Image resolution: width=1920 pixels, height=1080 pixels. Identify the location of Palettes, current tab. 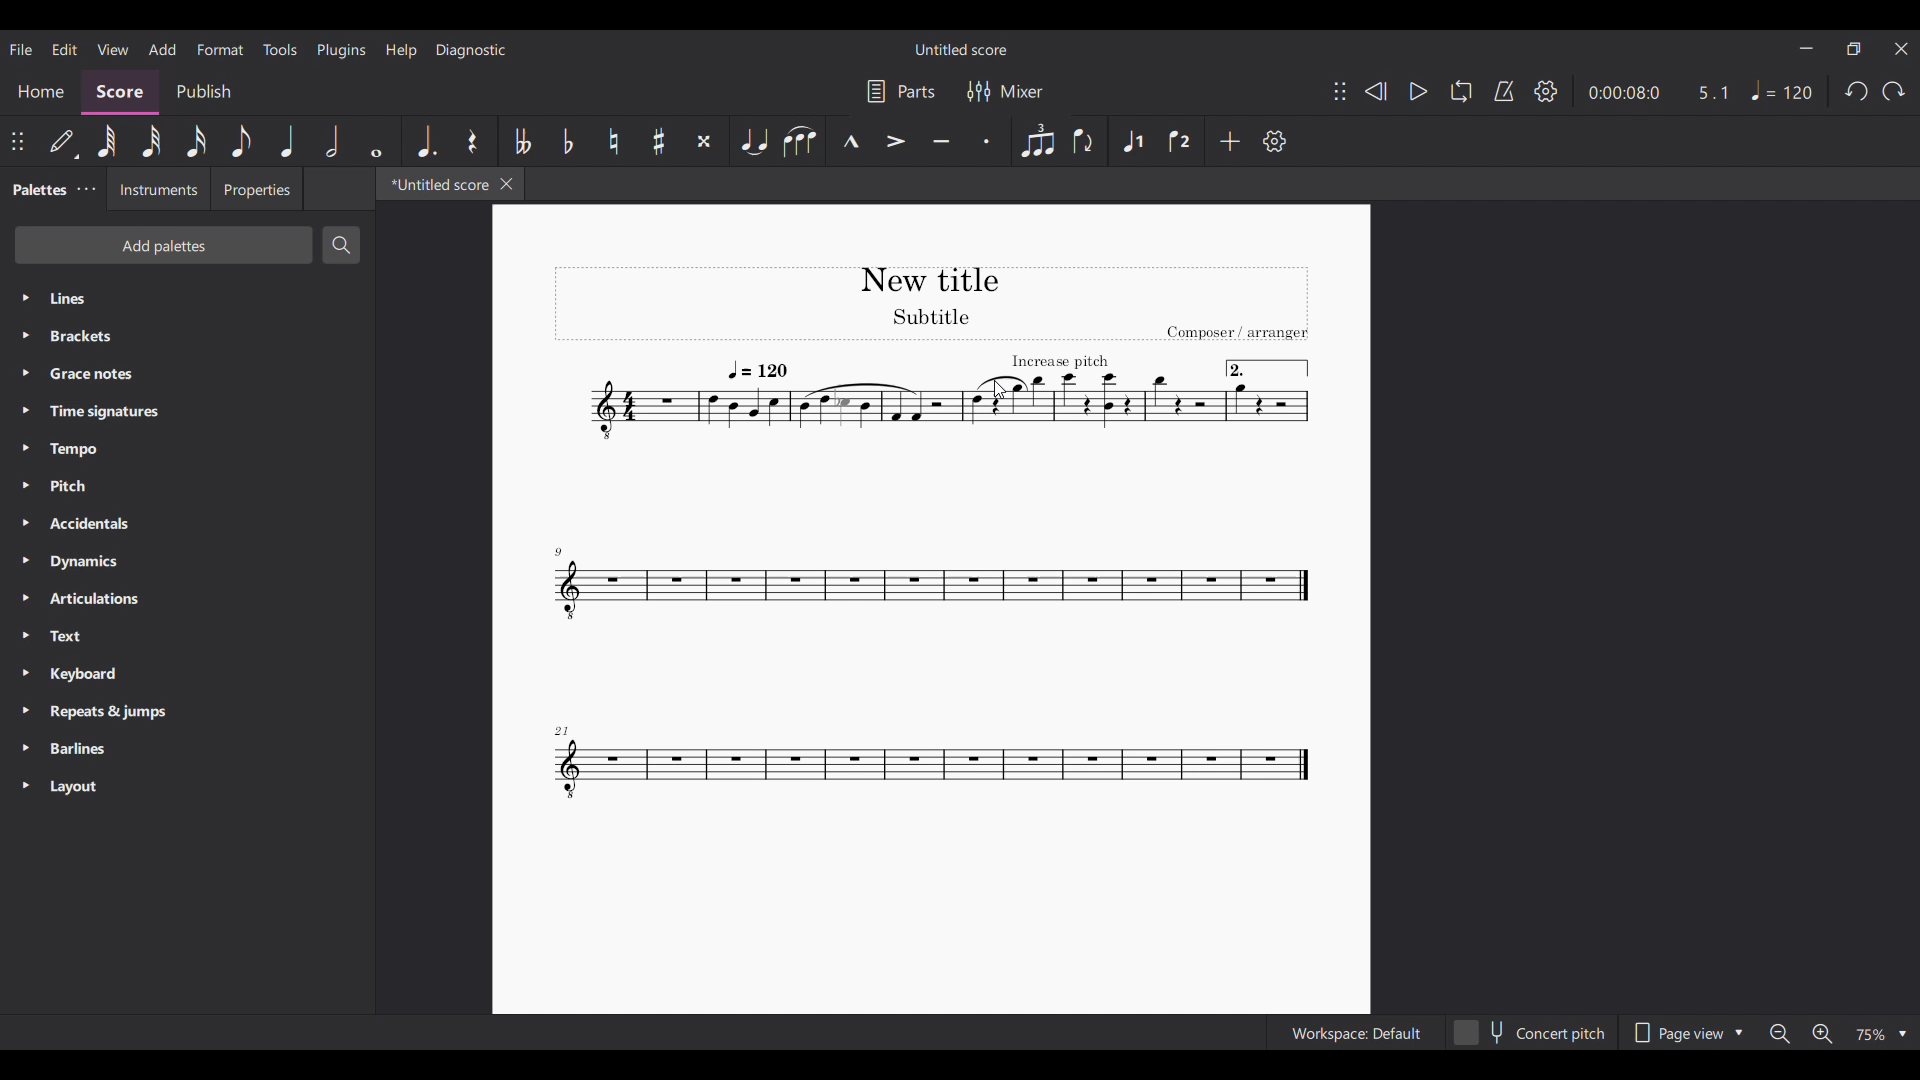
(37, 190).